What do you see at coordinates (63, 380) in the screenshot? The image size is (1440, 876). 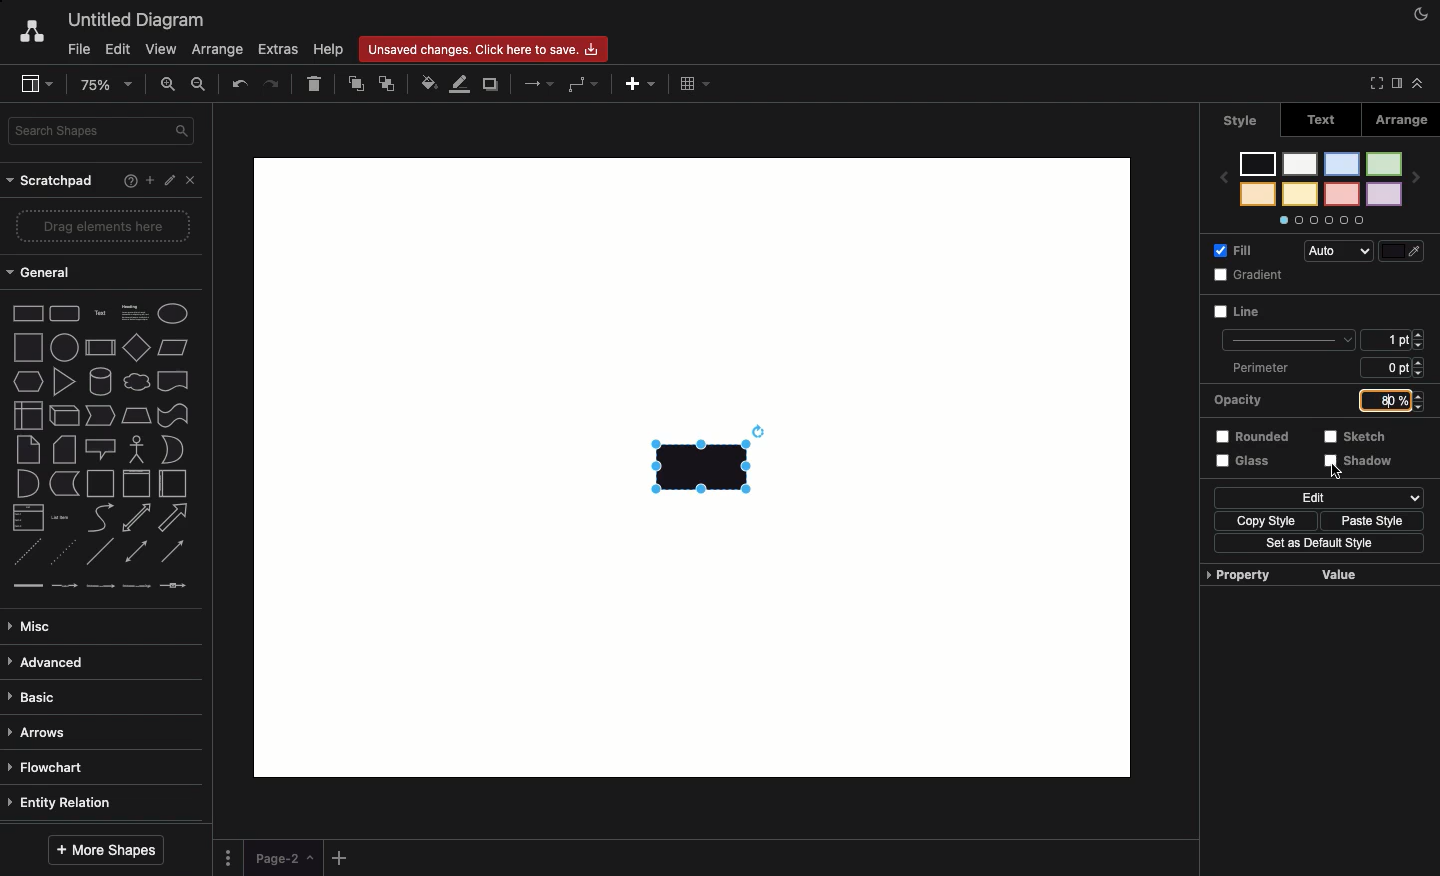 I see `triangle` at bounding box center [63, 380].